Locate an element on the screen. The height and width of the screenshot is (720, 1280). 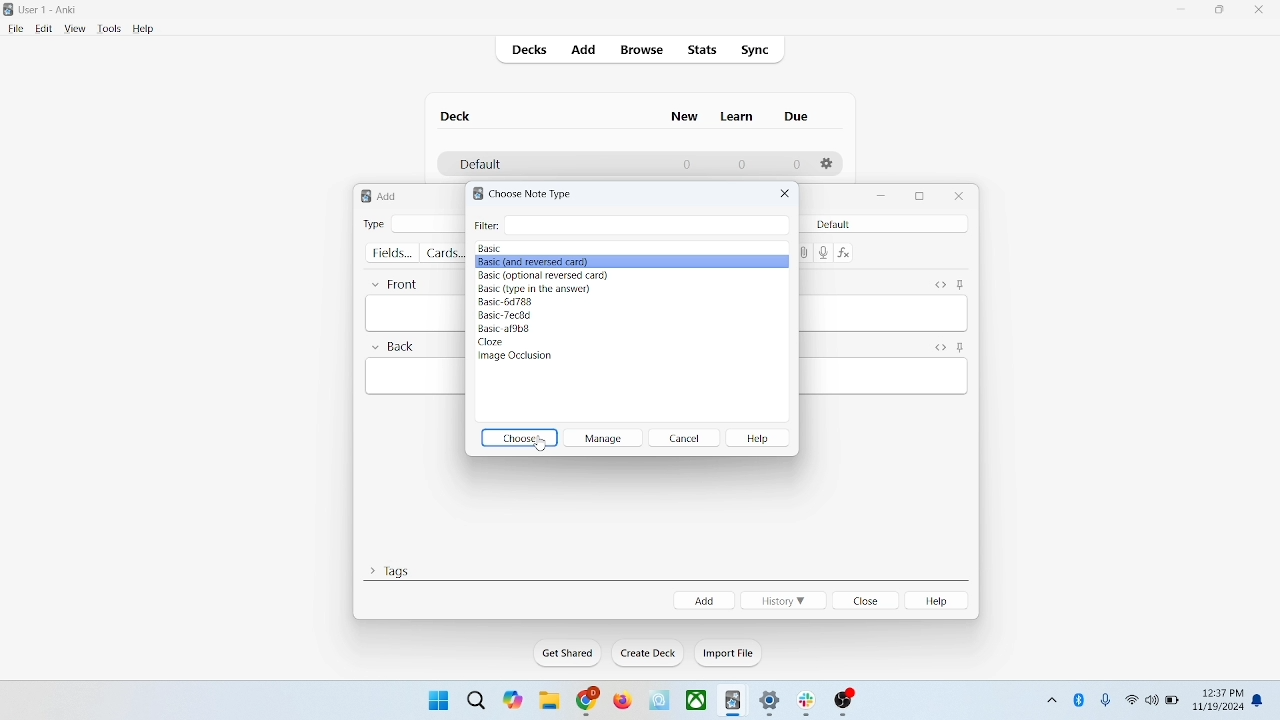
bluetooth is located at coordinates (1080, 699).